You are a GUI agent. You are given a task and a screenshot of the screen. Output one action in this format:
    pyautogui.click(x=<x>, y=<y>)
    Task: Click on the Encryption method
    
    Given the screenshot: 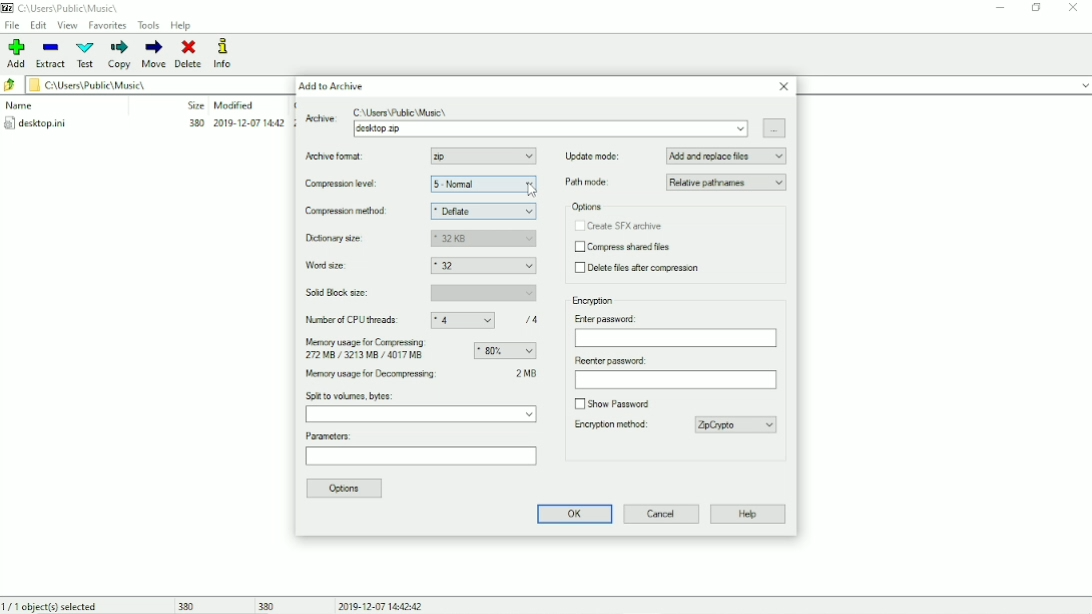 What is the action you would take?
    pyautogui.click(x=621, y=427)
    